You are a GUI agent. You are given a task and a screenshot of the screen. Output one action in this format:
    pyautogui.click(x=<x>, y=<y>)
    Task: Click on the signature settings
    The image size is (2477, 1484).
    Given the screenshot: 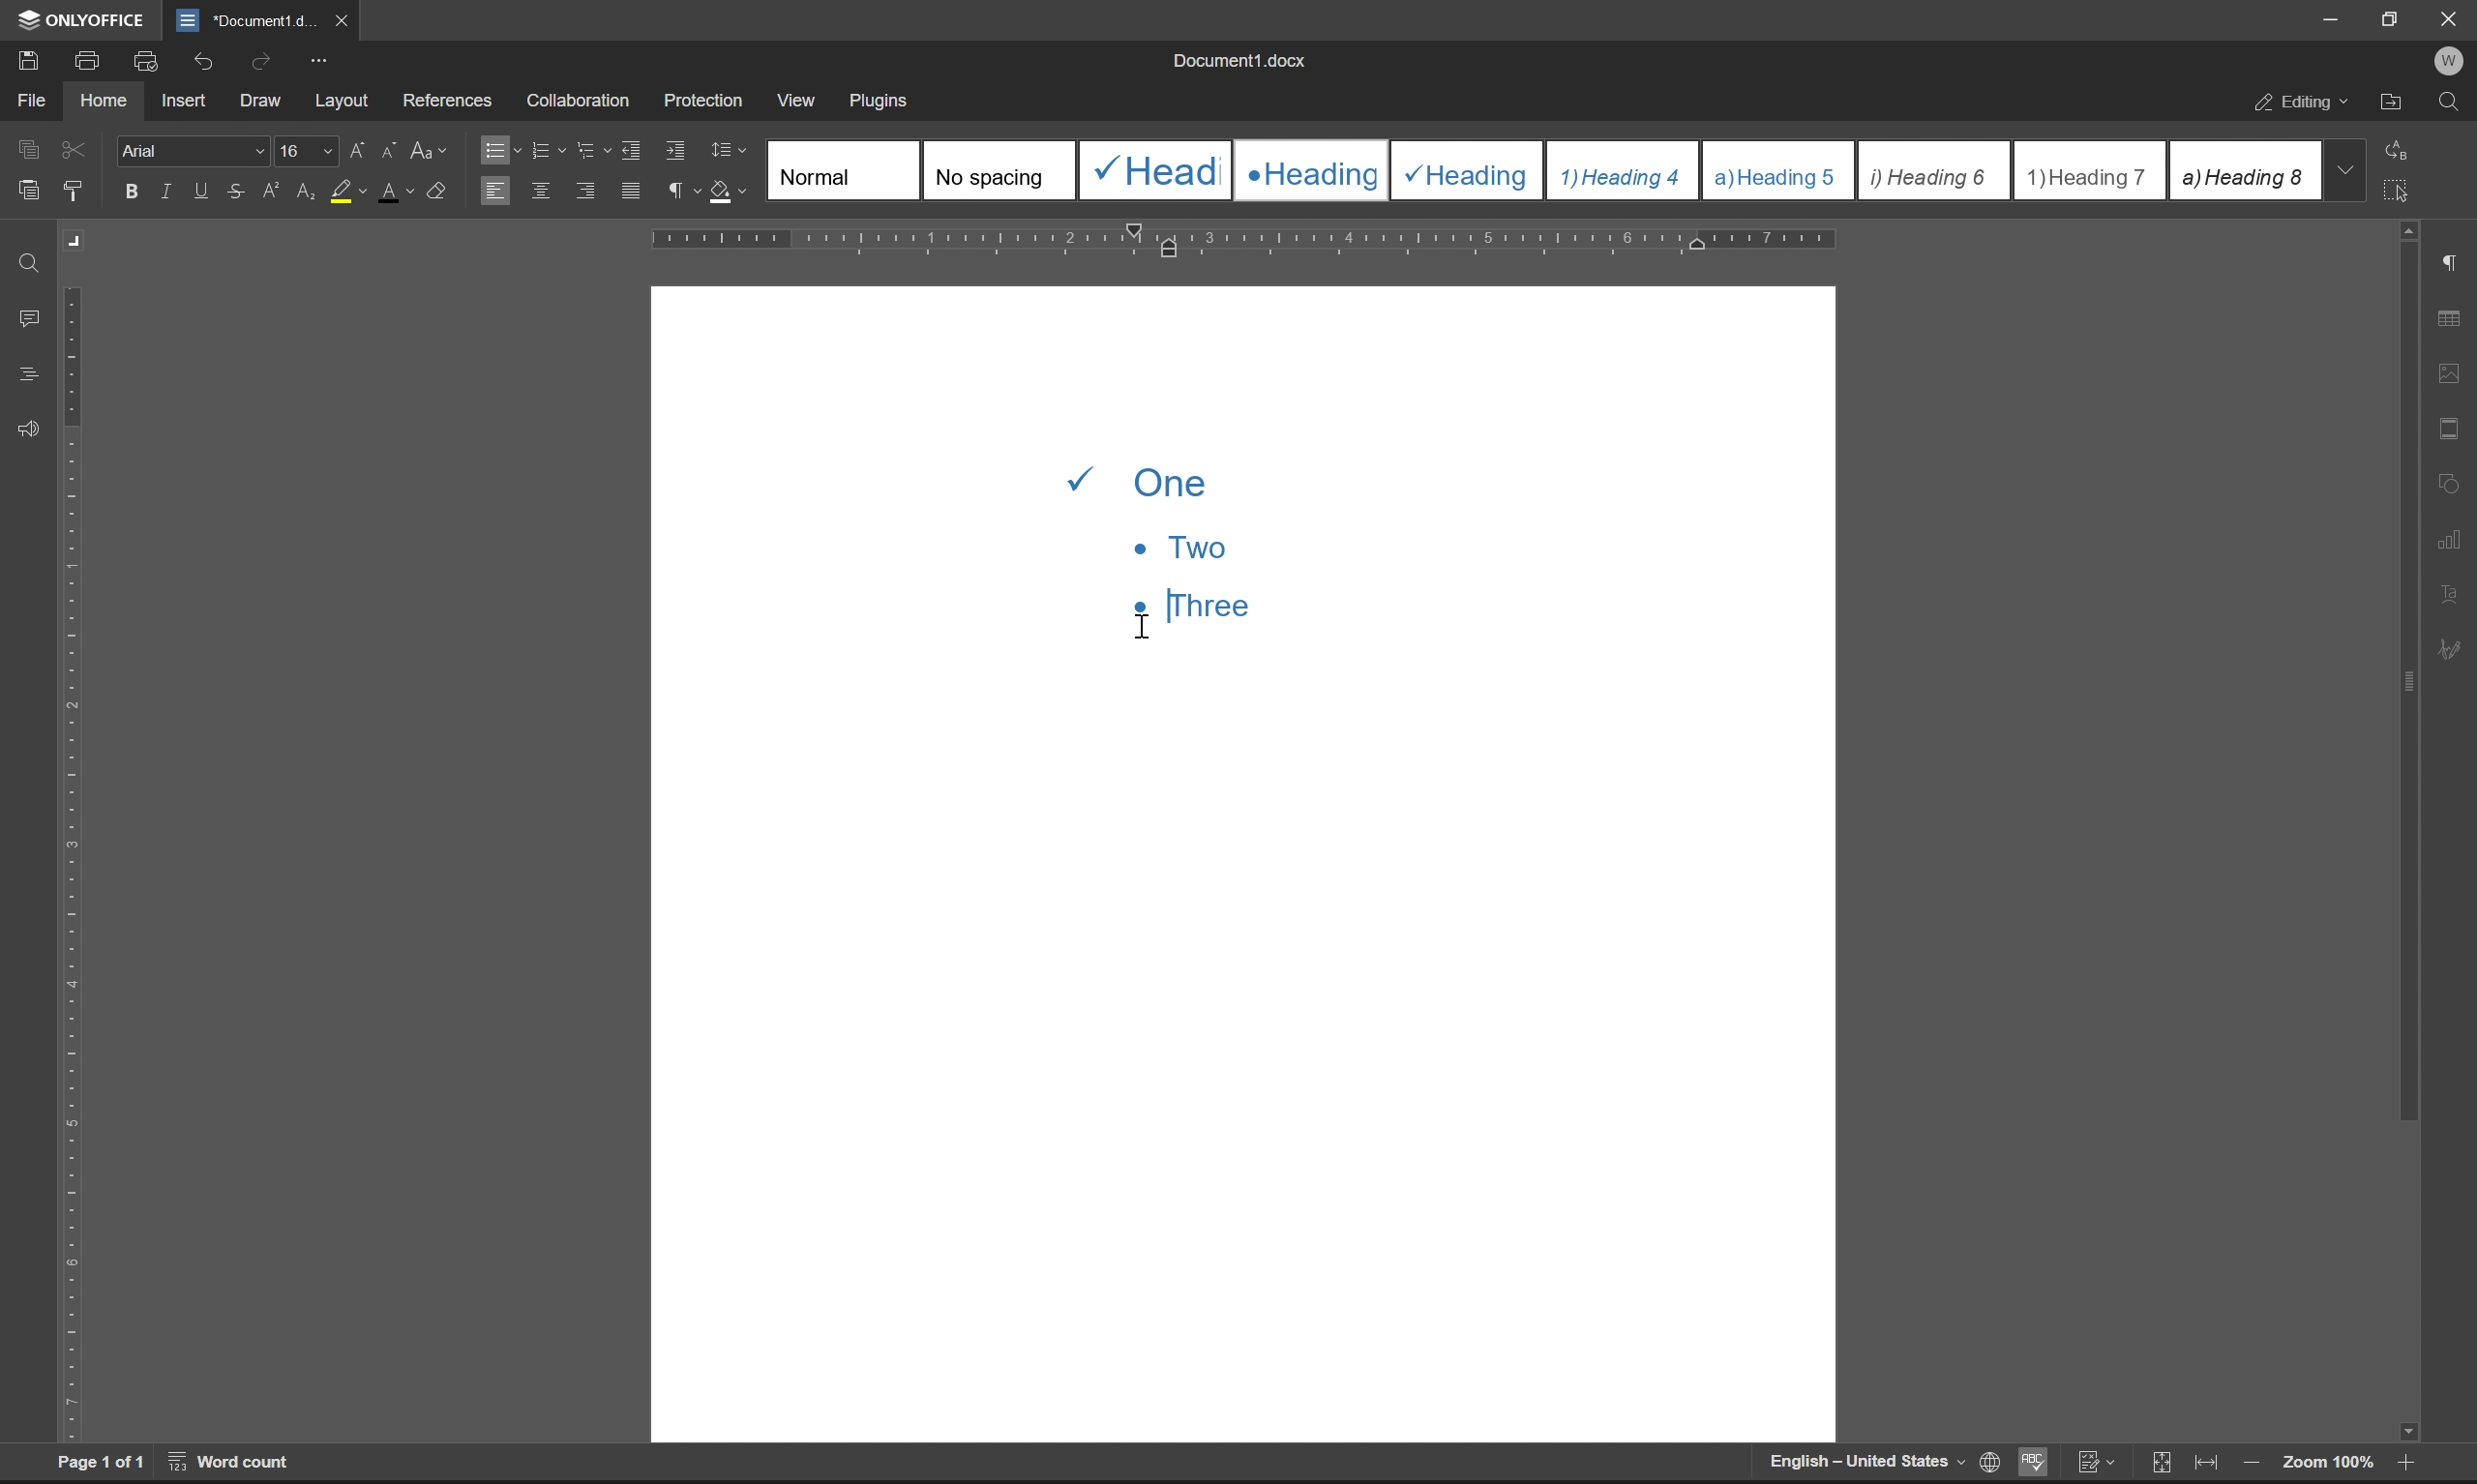 What is the action you would take?
    pyautogui.click(x=2456, y=650)
    